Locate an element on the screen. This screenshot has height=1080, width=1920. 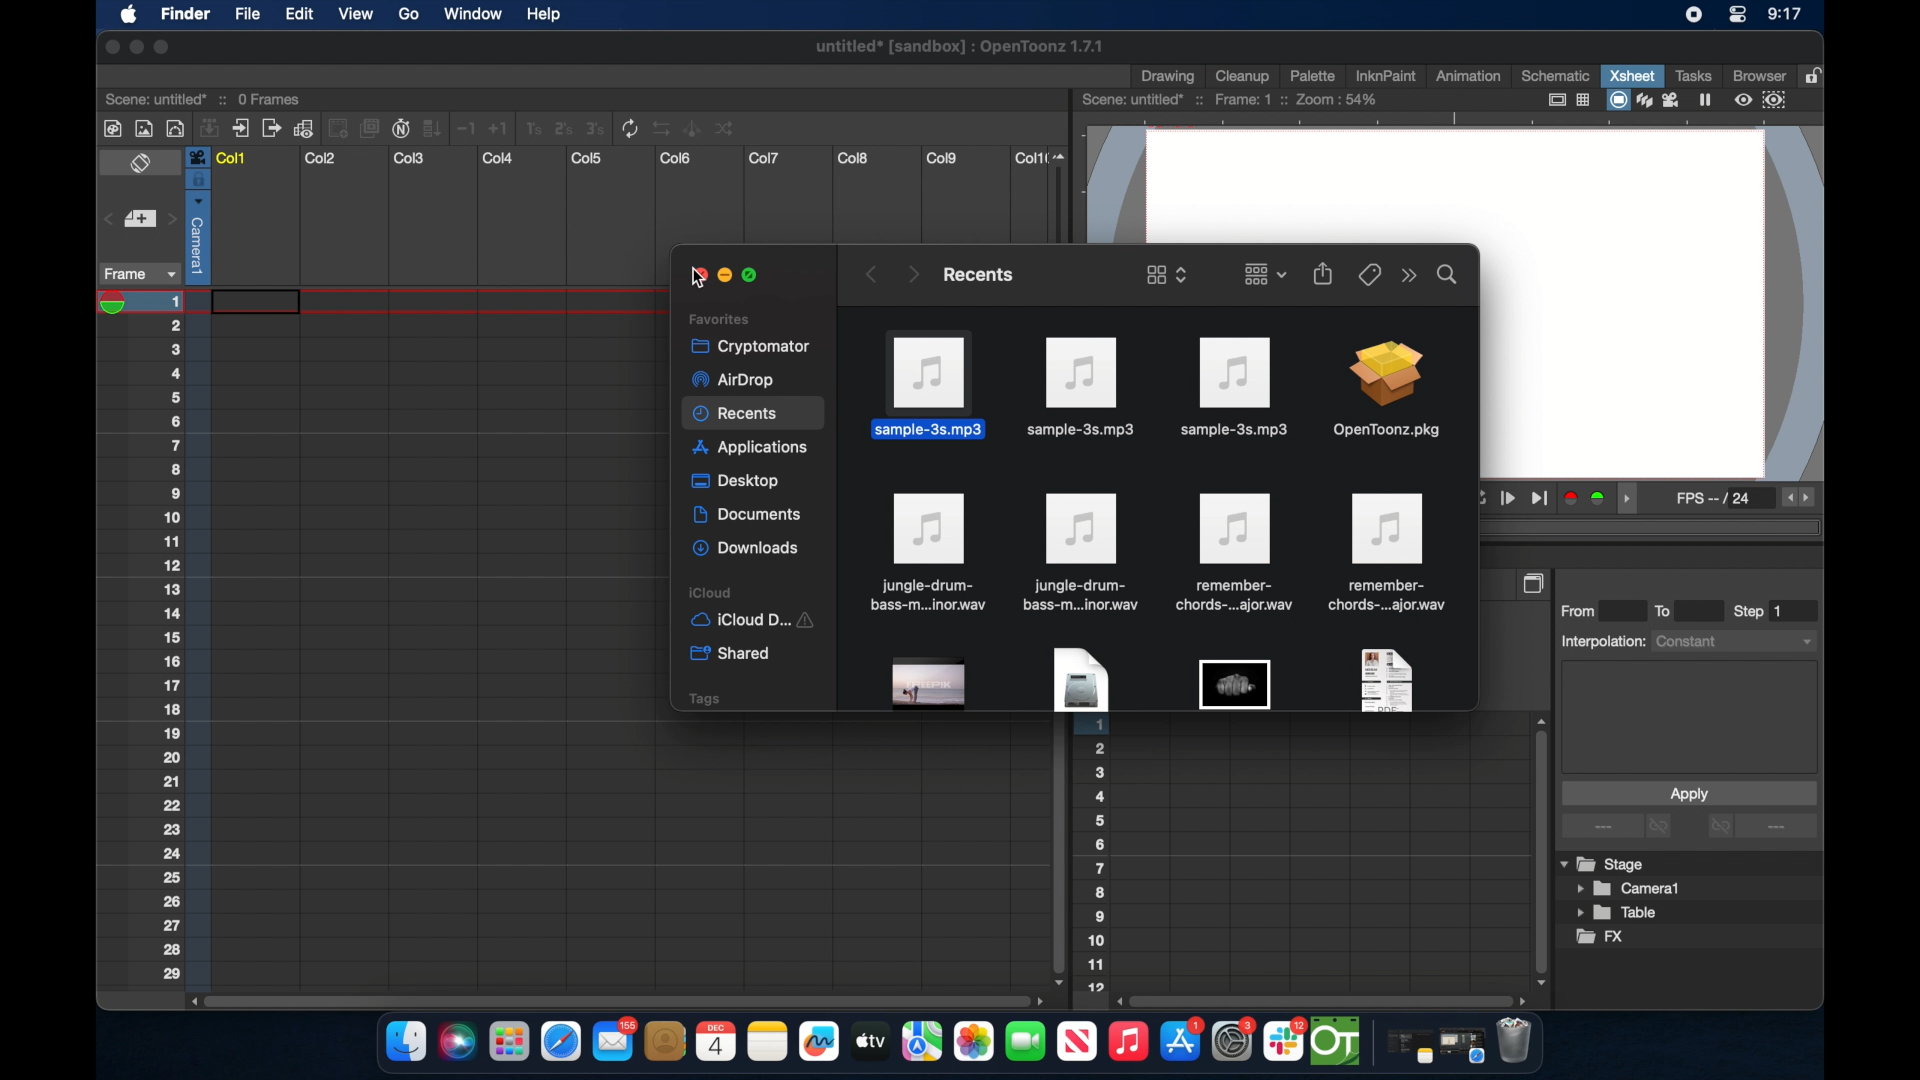
scene is located at coordinates (1231, 100).